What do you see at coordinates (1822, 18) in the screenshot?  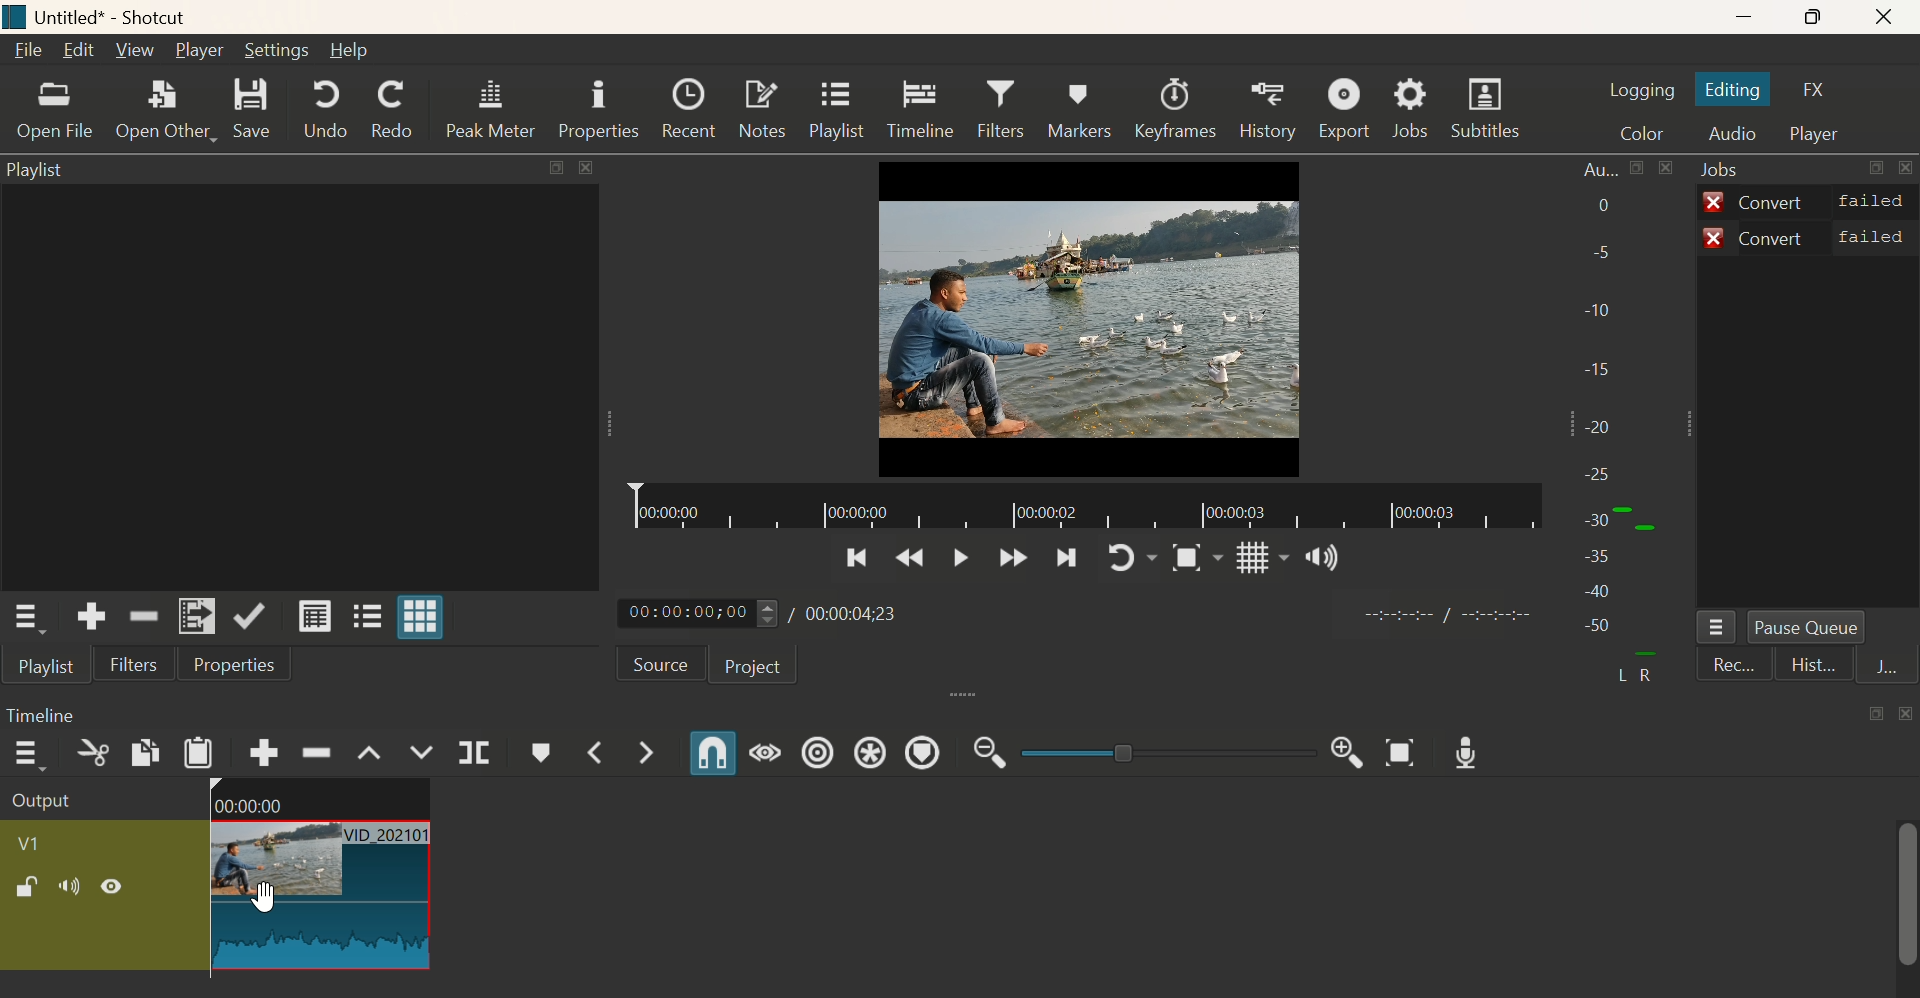 I see `Maximise` at bounding box center [1822, 18].